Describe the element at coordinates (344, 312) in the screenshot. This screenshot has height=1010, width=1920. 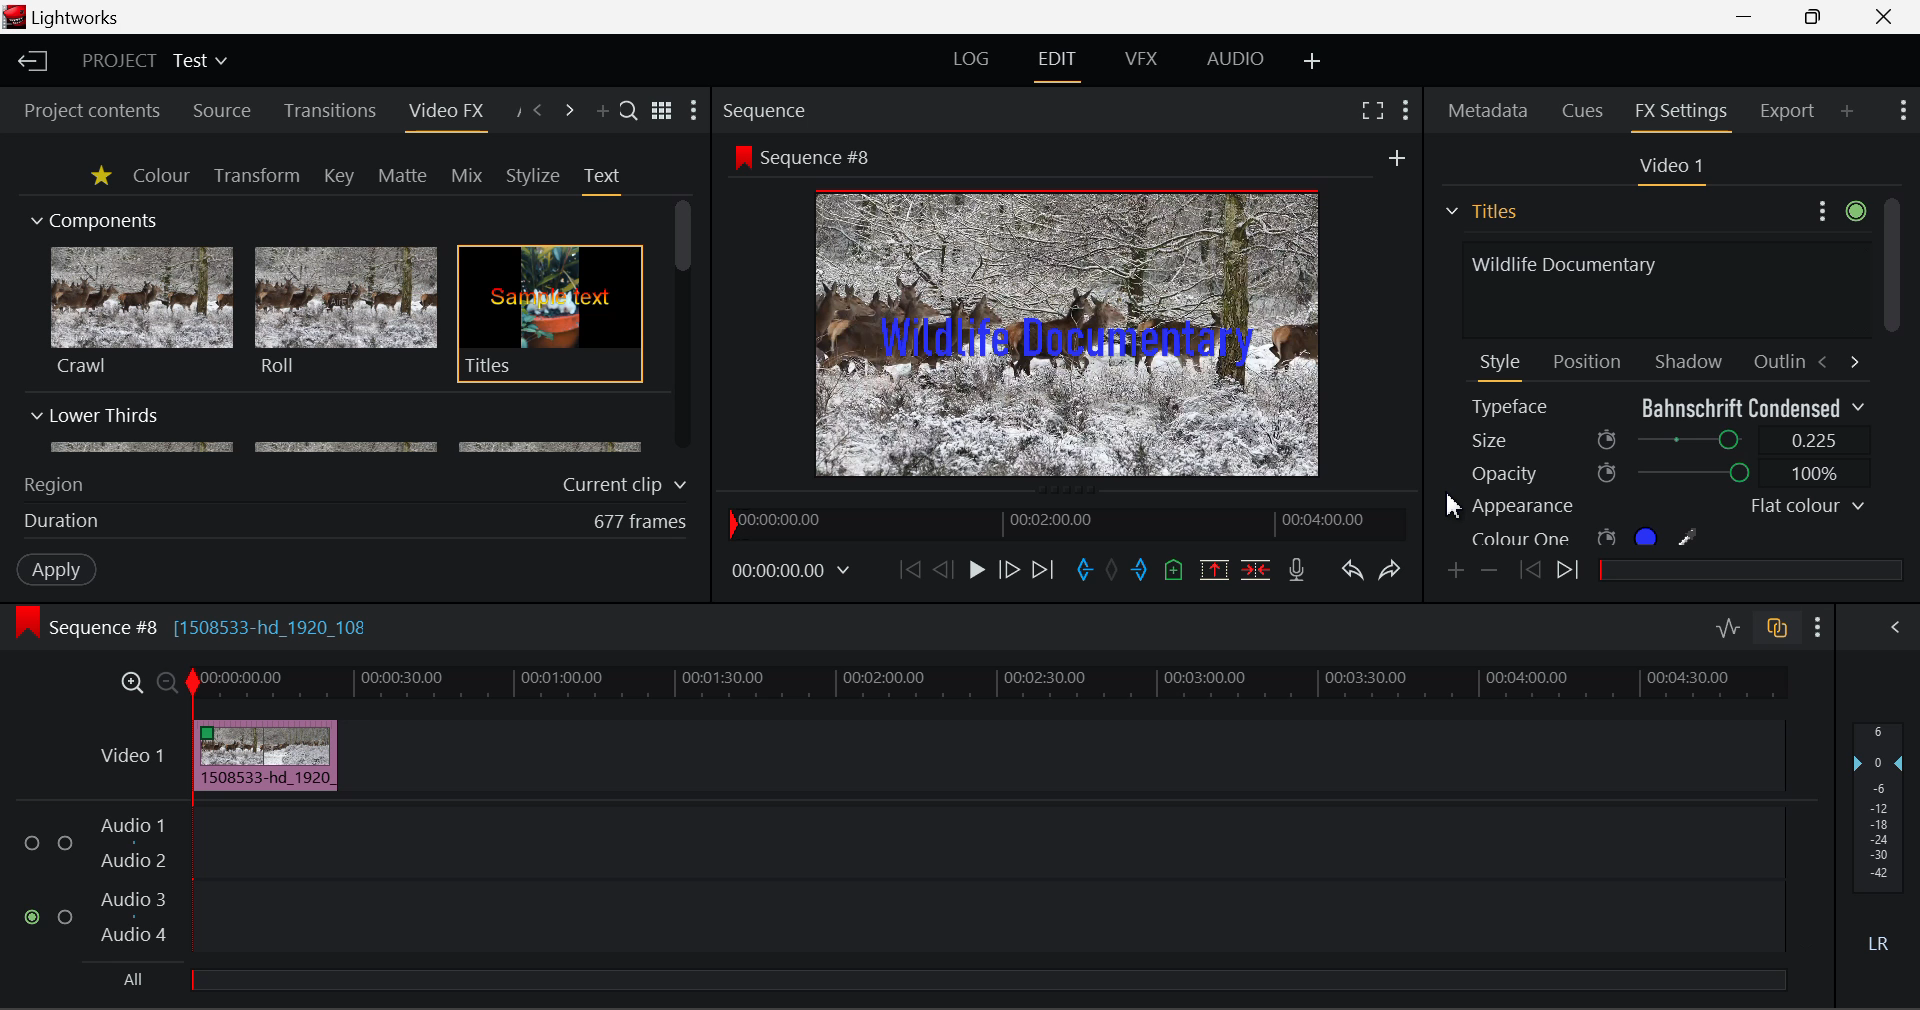
I see `Roll` at that location.